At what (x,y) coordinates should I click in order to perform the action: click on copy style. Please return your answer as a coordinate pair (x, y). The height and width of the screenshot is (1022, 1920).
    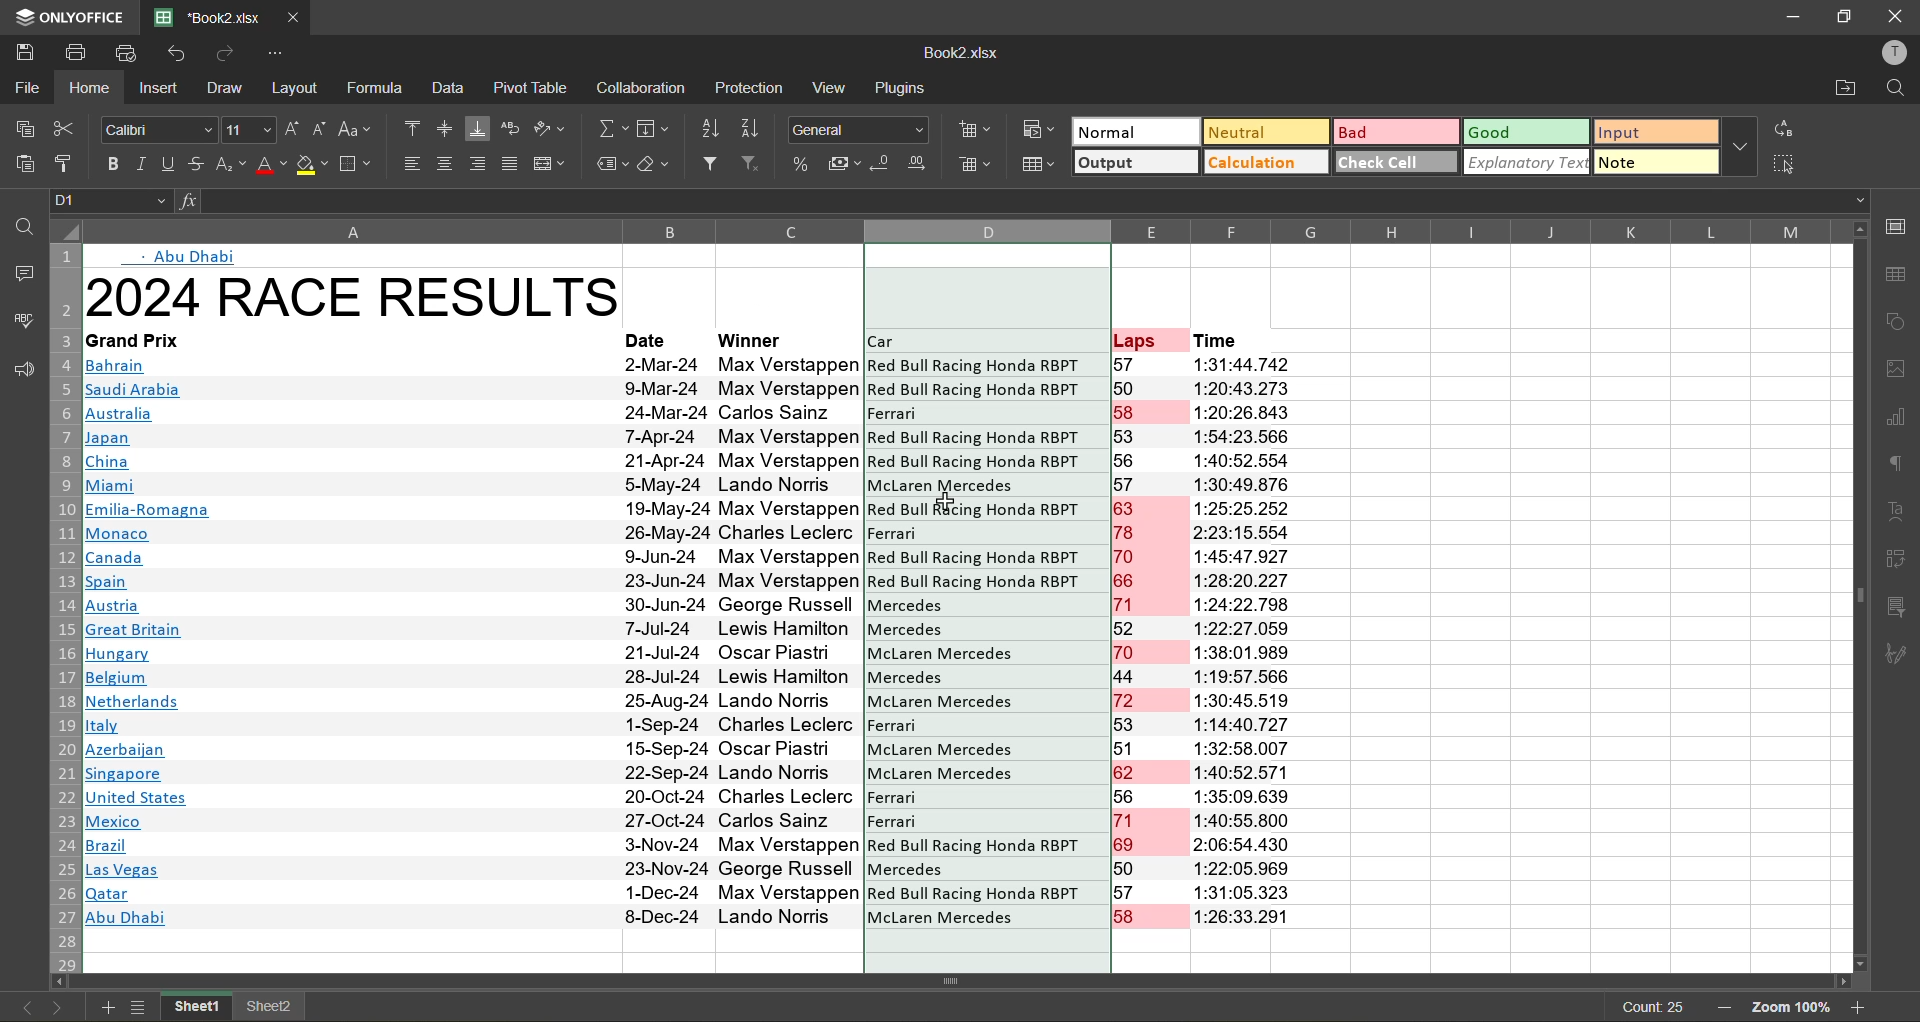
    Looking at the image, I should click on (67, 160).